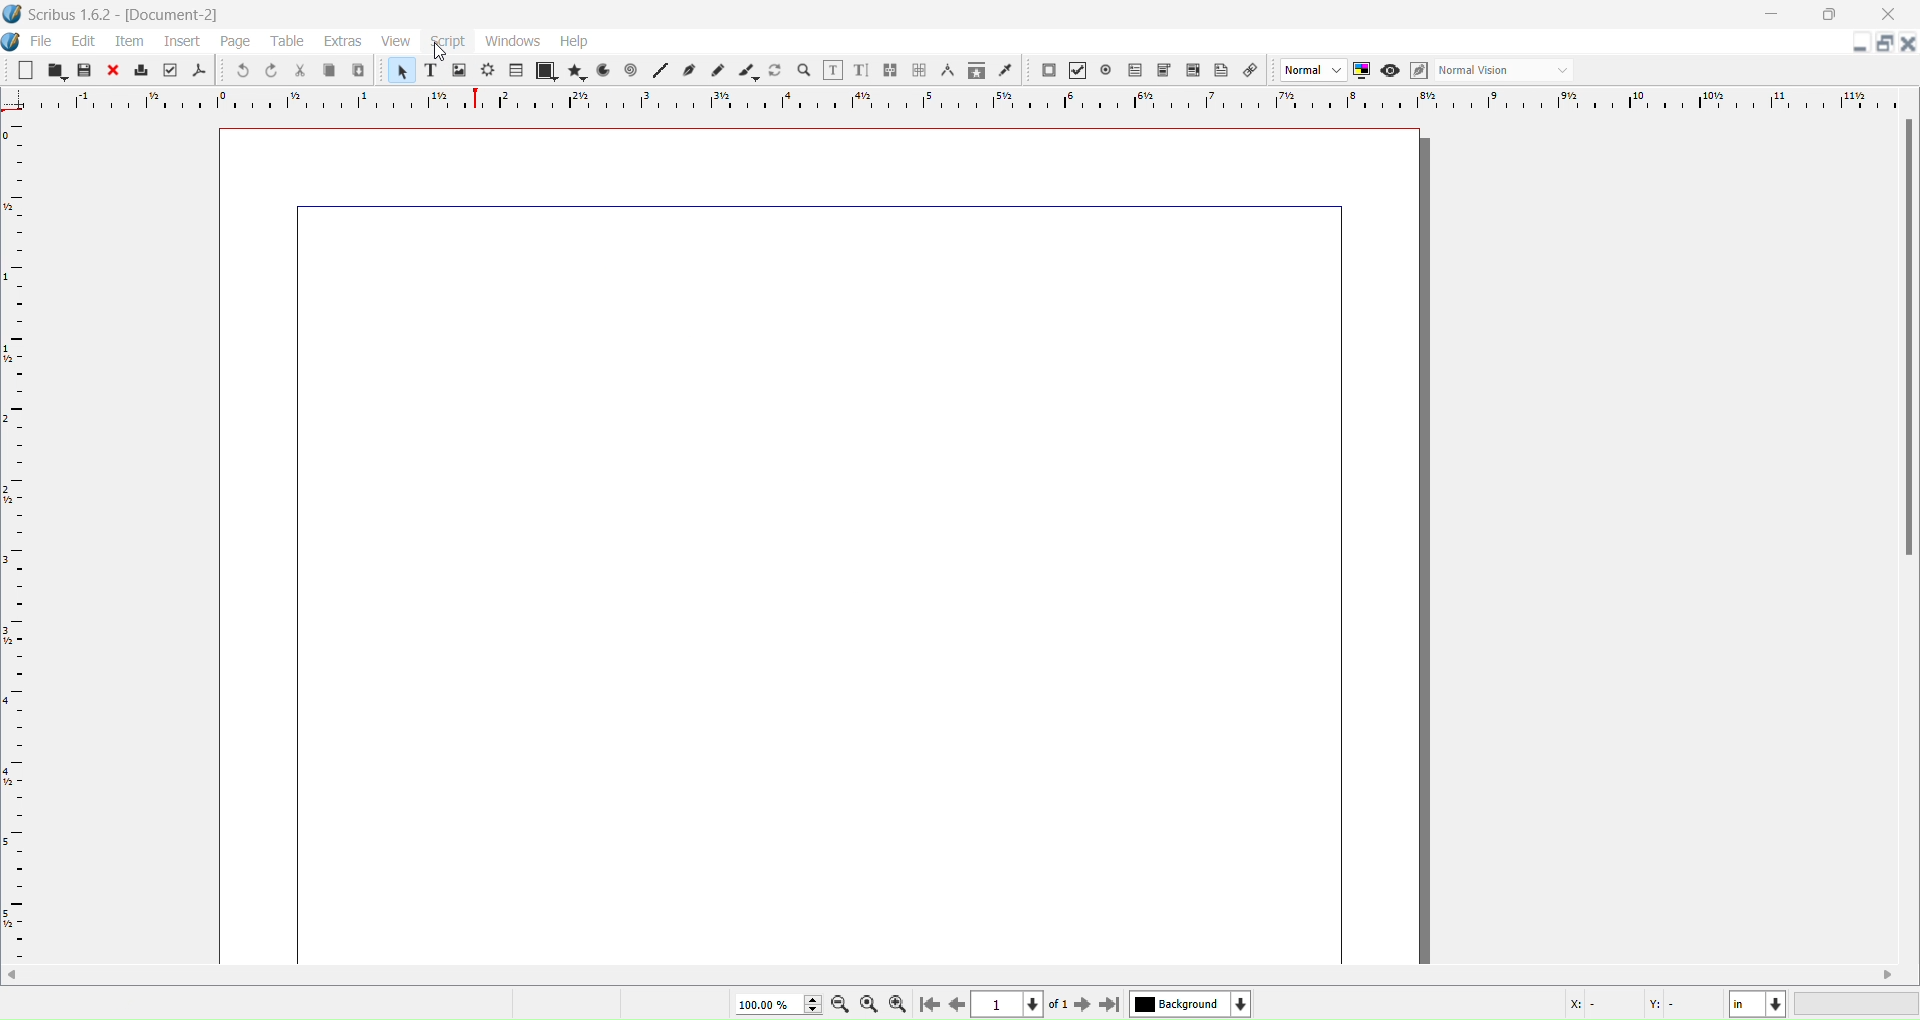  What do you see at coordinates (889, 71) in the screenshot?
I see `Link Text Frames` at bounding box center [889, 71].